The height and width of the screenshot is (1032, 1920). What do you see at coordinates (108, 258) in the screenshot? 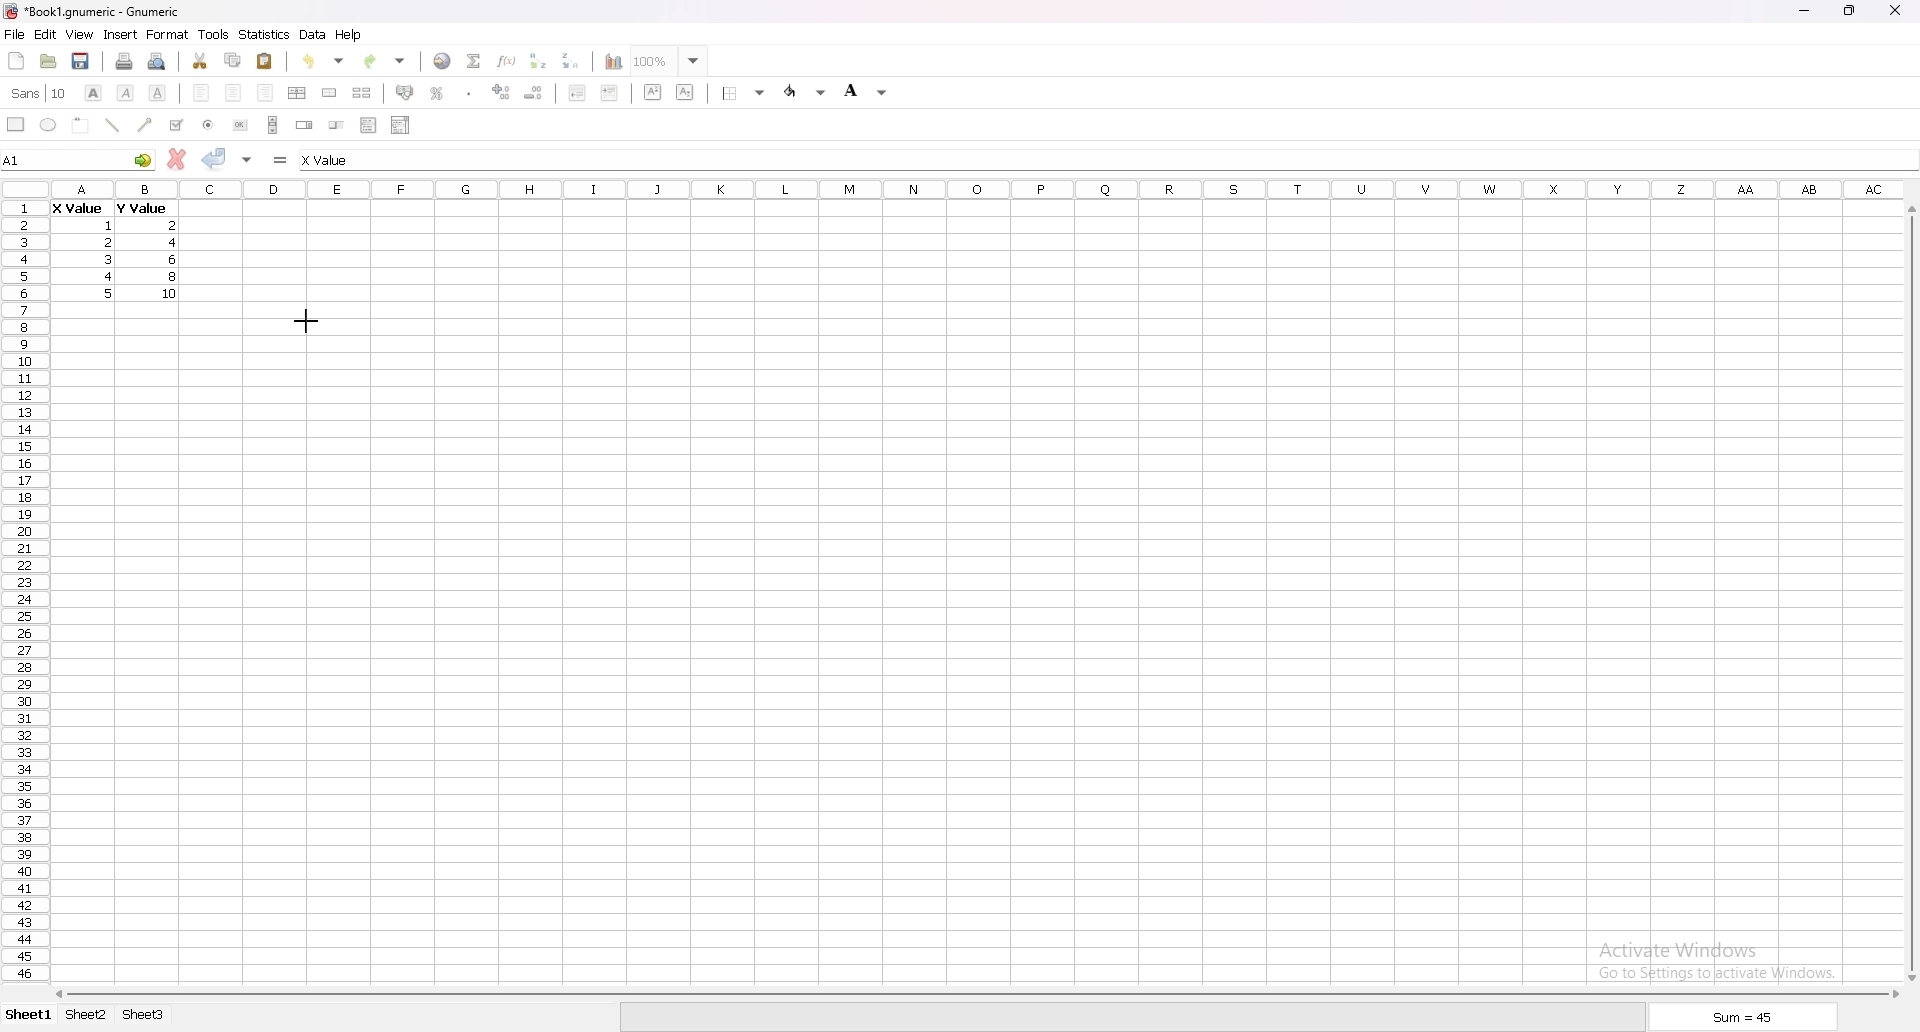
I see `value` at bounding box center [108, 258].